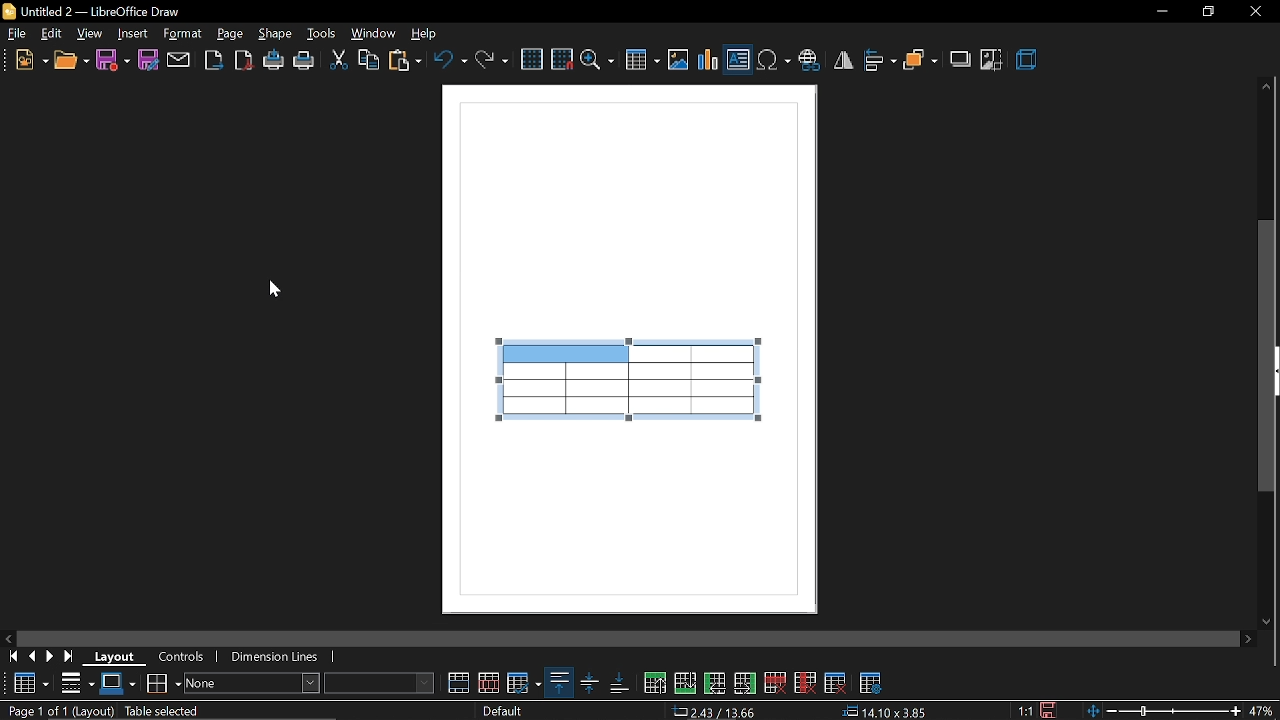 Image resolution: width=1280 pixels, height=720 pixels. I want to click on 47%, so click(1265, 711).